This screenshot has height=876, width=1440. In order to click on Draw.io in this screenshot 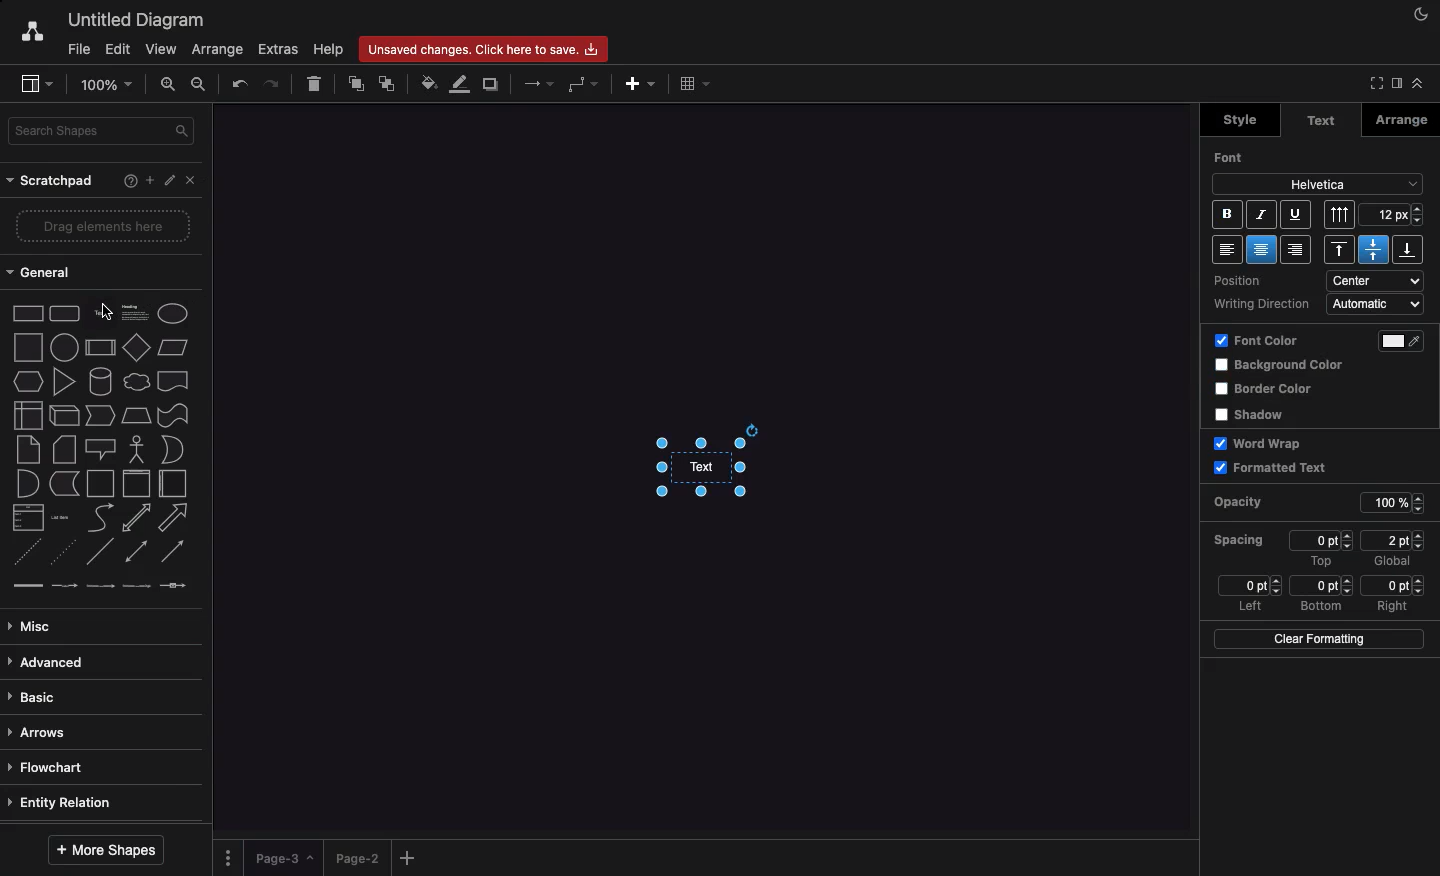, I will do `click(22, 34)`.